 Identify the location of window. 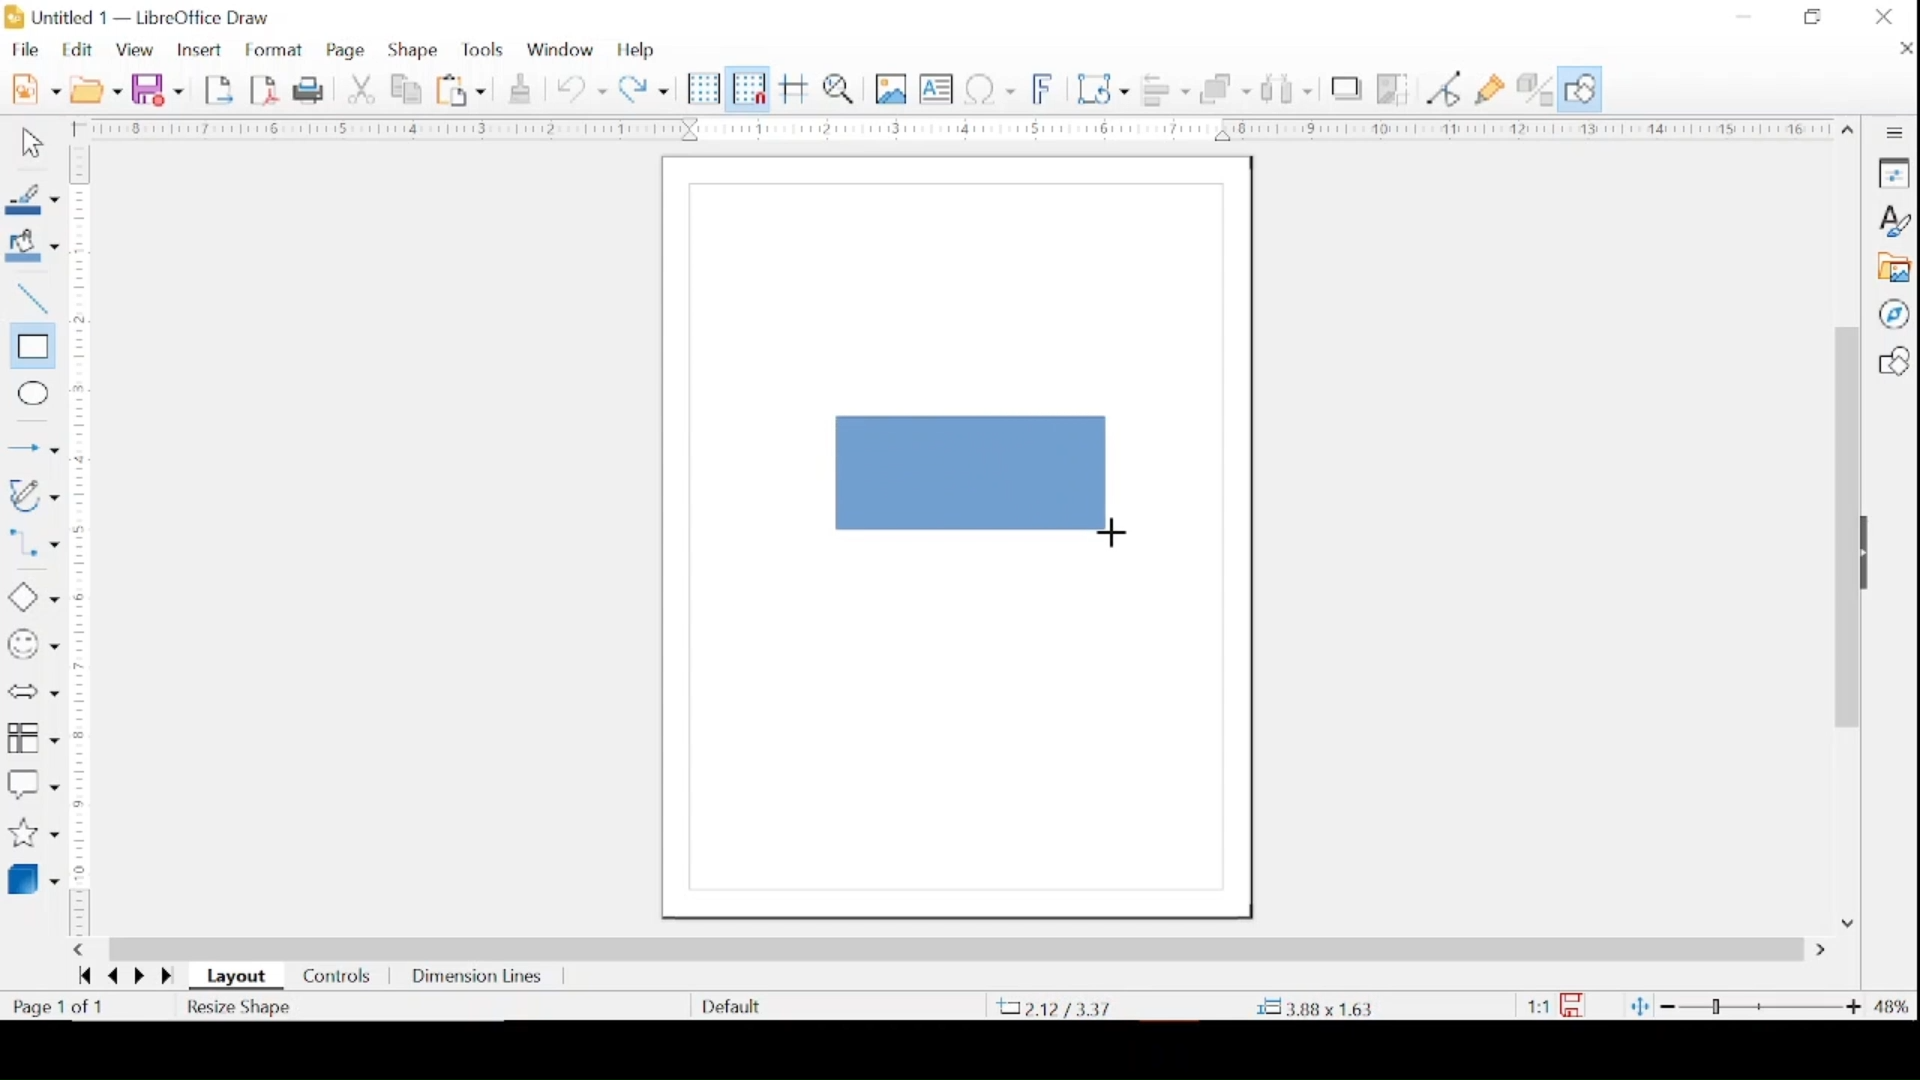
(560, 47).